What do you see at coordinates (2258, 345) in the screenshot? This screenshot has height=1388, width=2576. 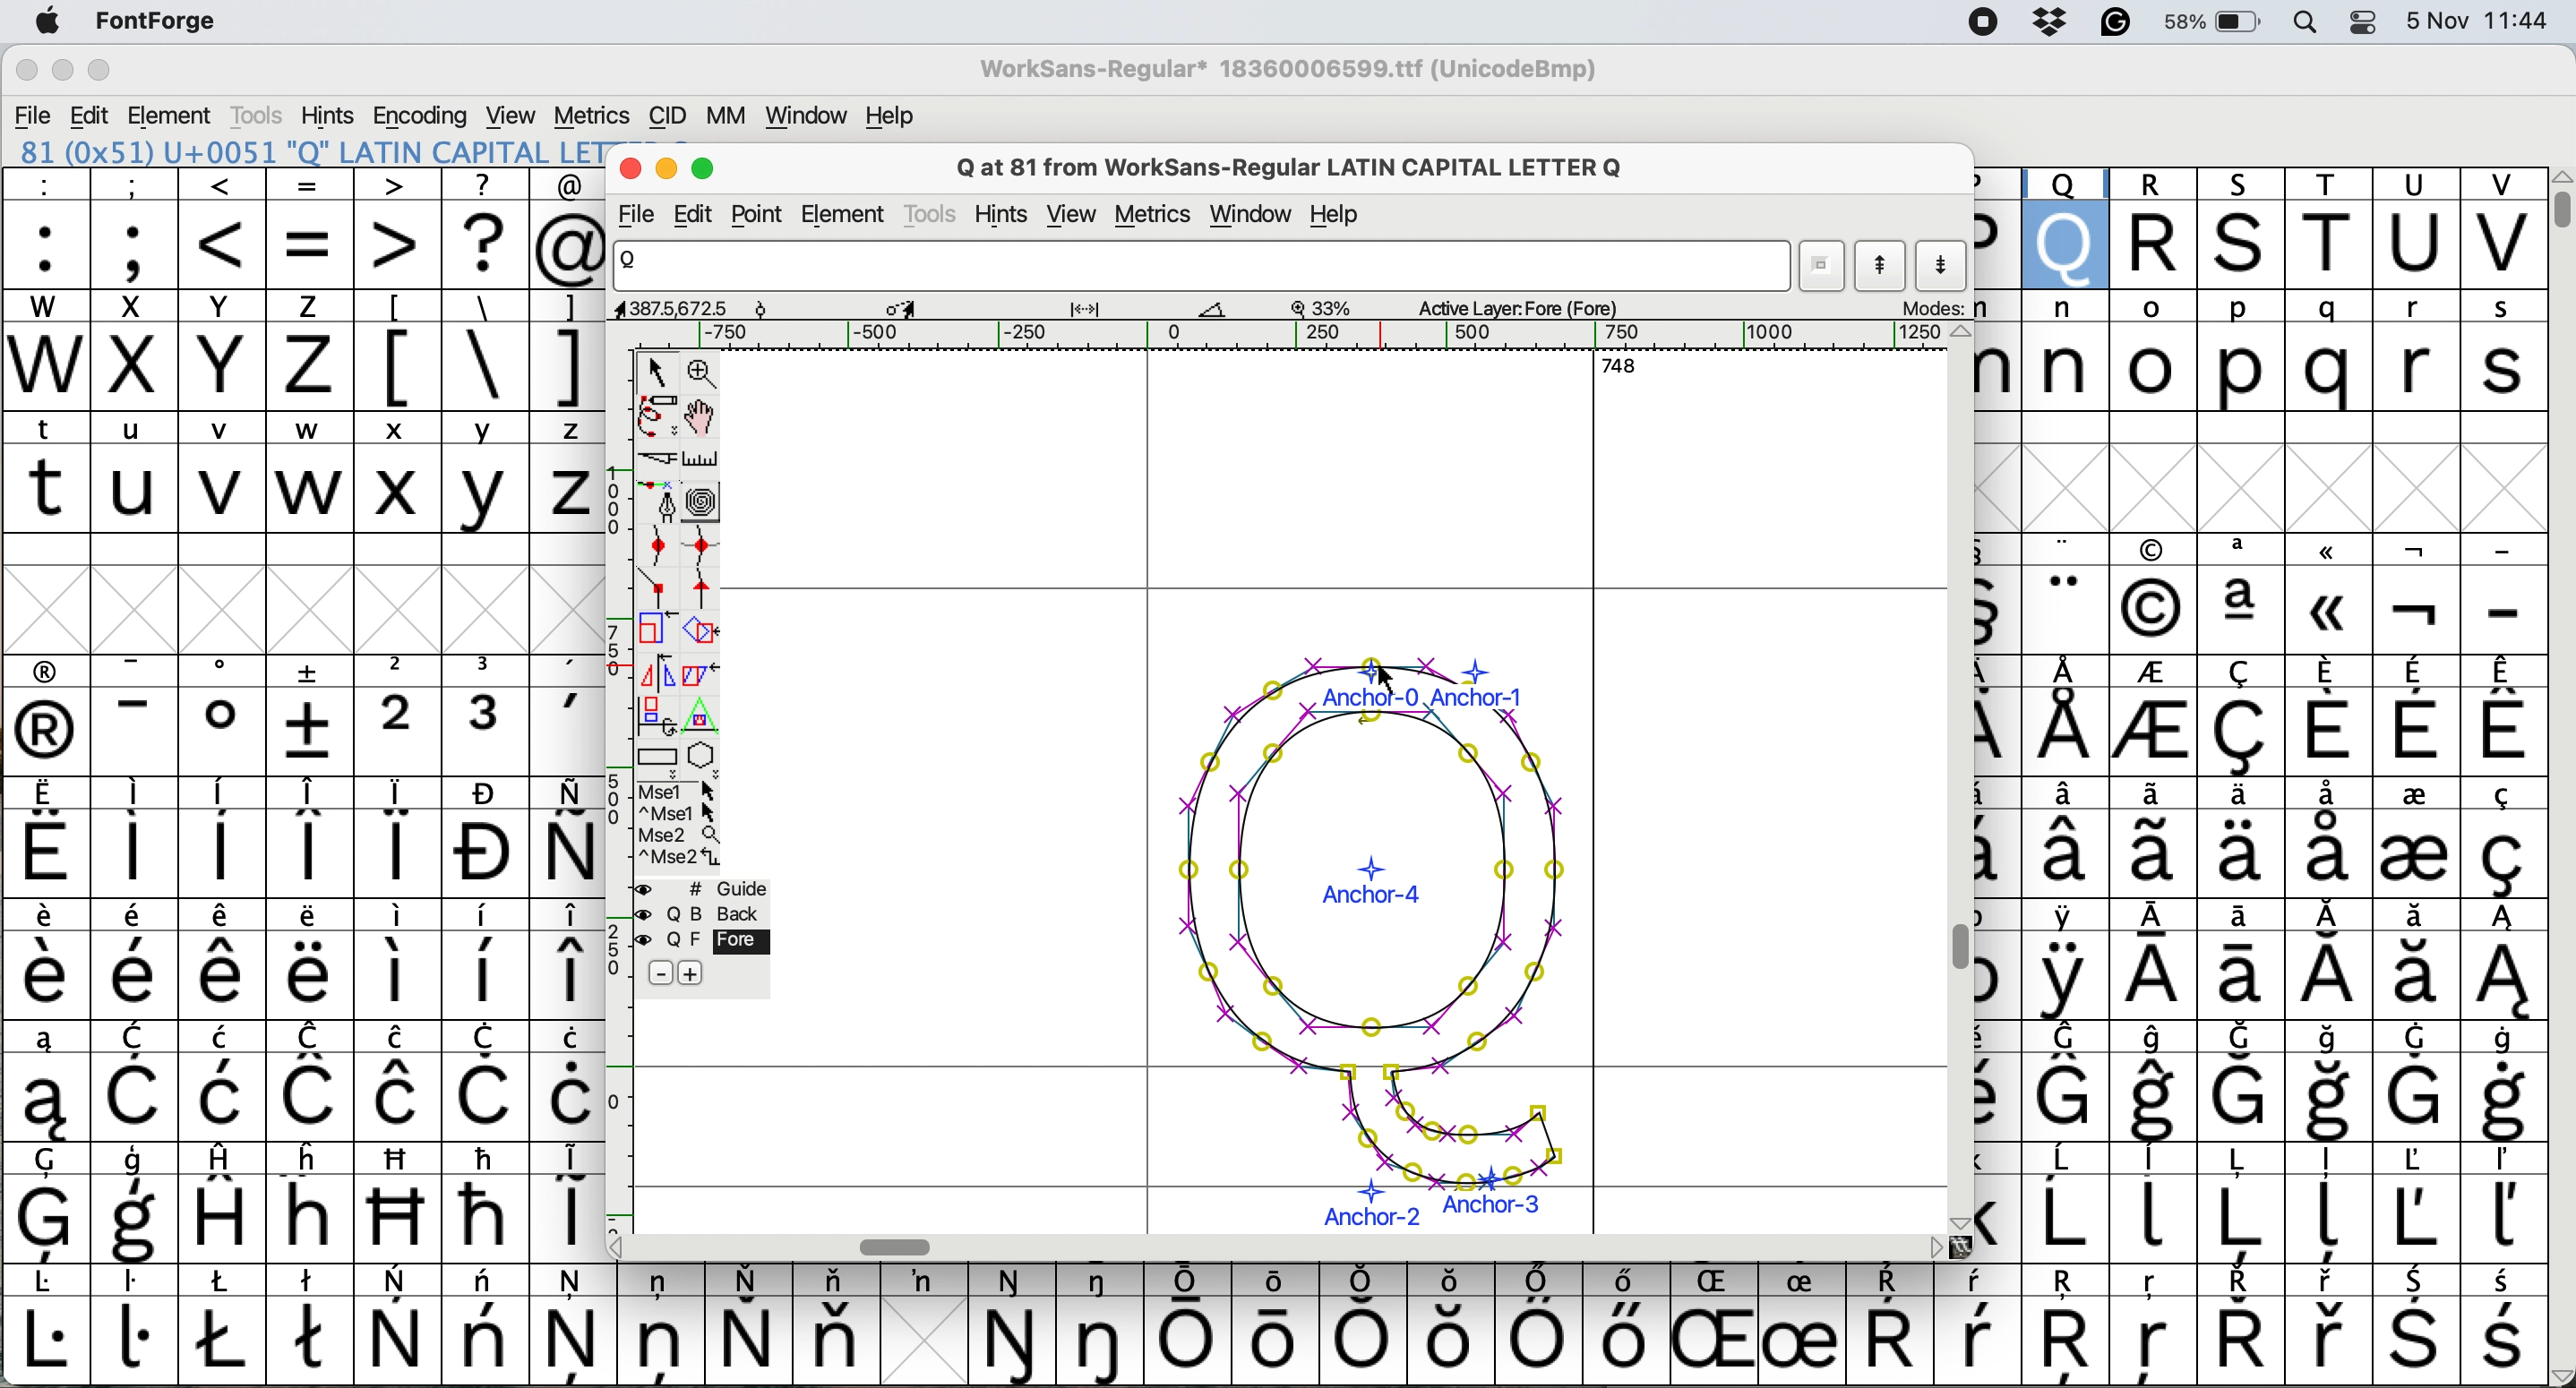 I see `lowercase letters` at bounding box center [2258, 345].